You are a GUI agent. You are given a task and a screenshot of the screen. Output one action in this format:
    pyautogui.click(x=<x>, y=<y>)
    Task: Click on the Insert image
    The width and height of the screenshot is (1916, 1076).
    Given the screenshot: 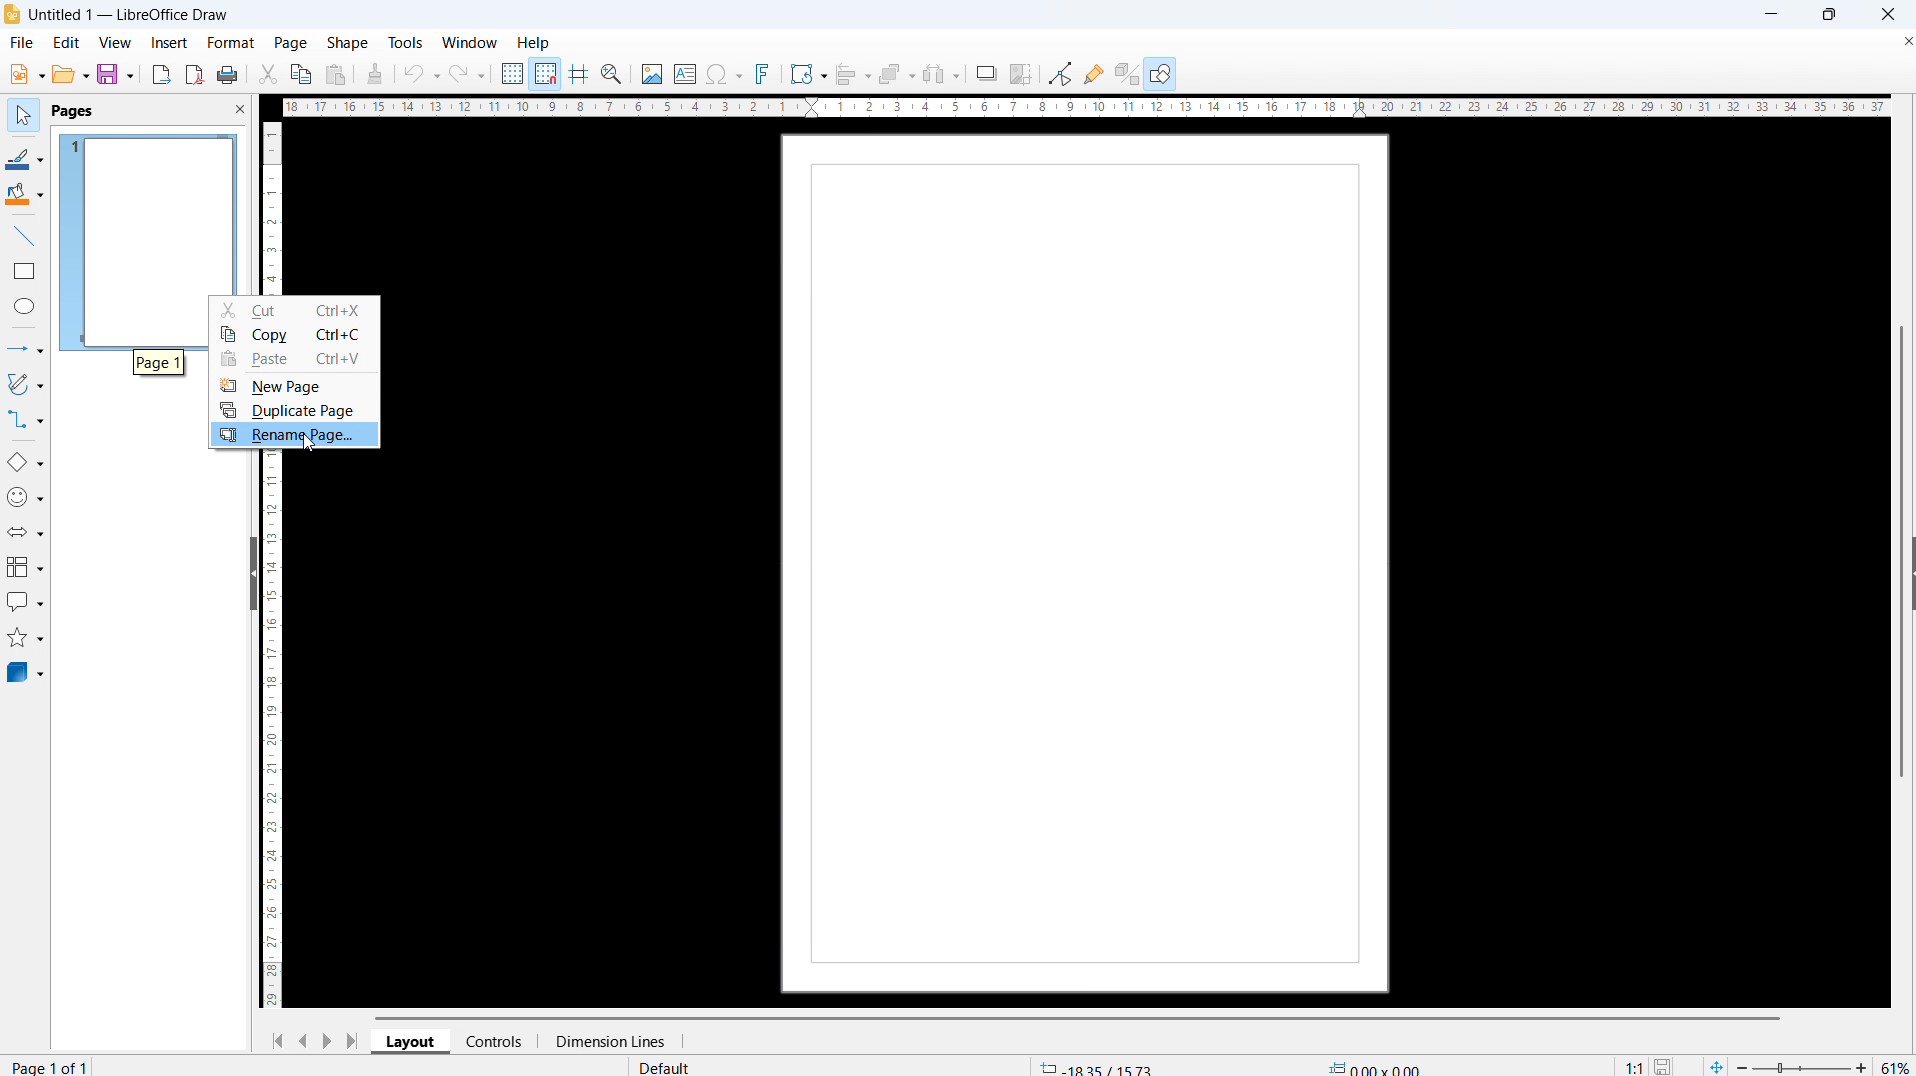 What is the action you would take?
    pyautogui.click(x=651, y=73)
    